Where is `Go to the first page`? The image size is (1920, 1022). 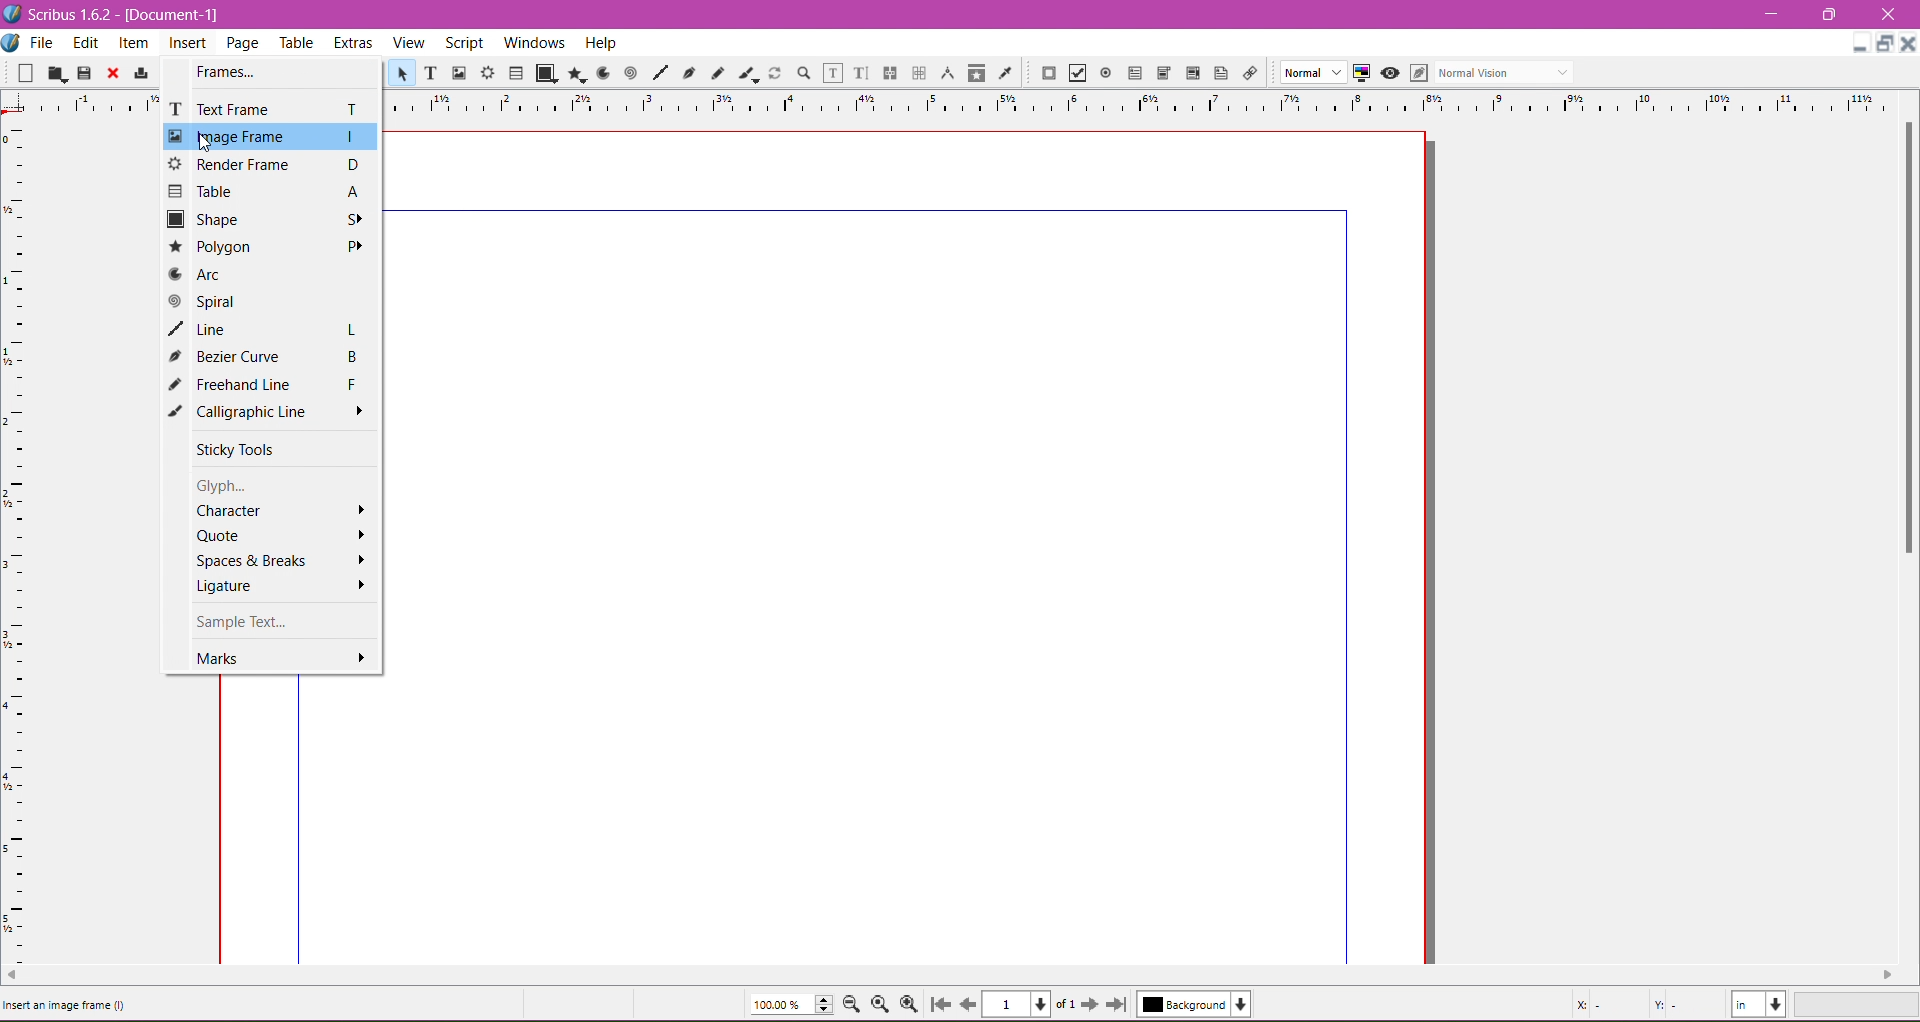 Go to the first page is located at coordinates (943, 1004).